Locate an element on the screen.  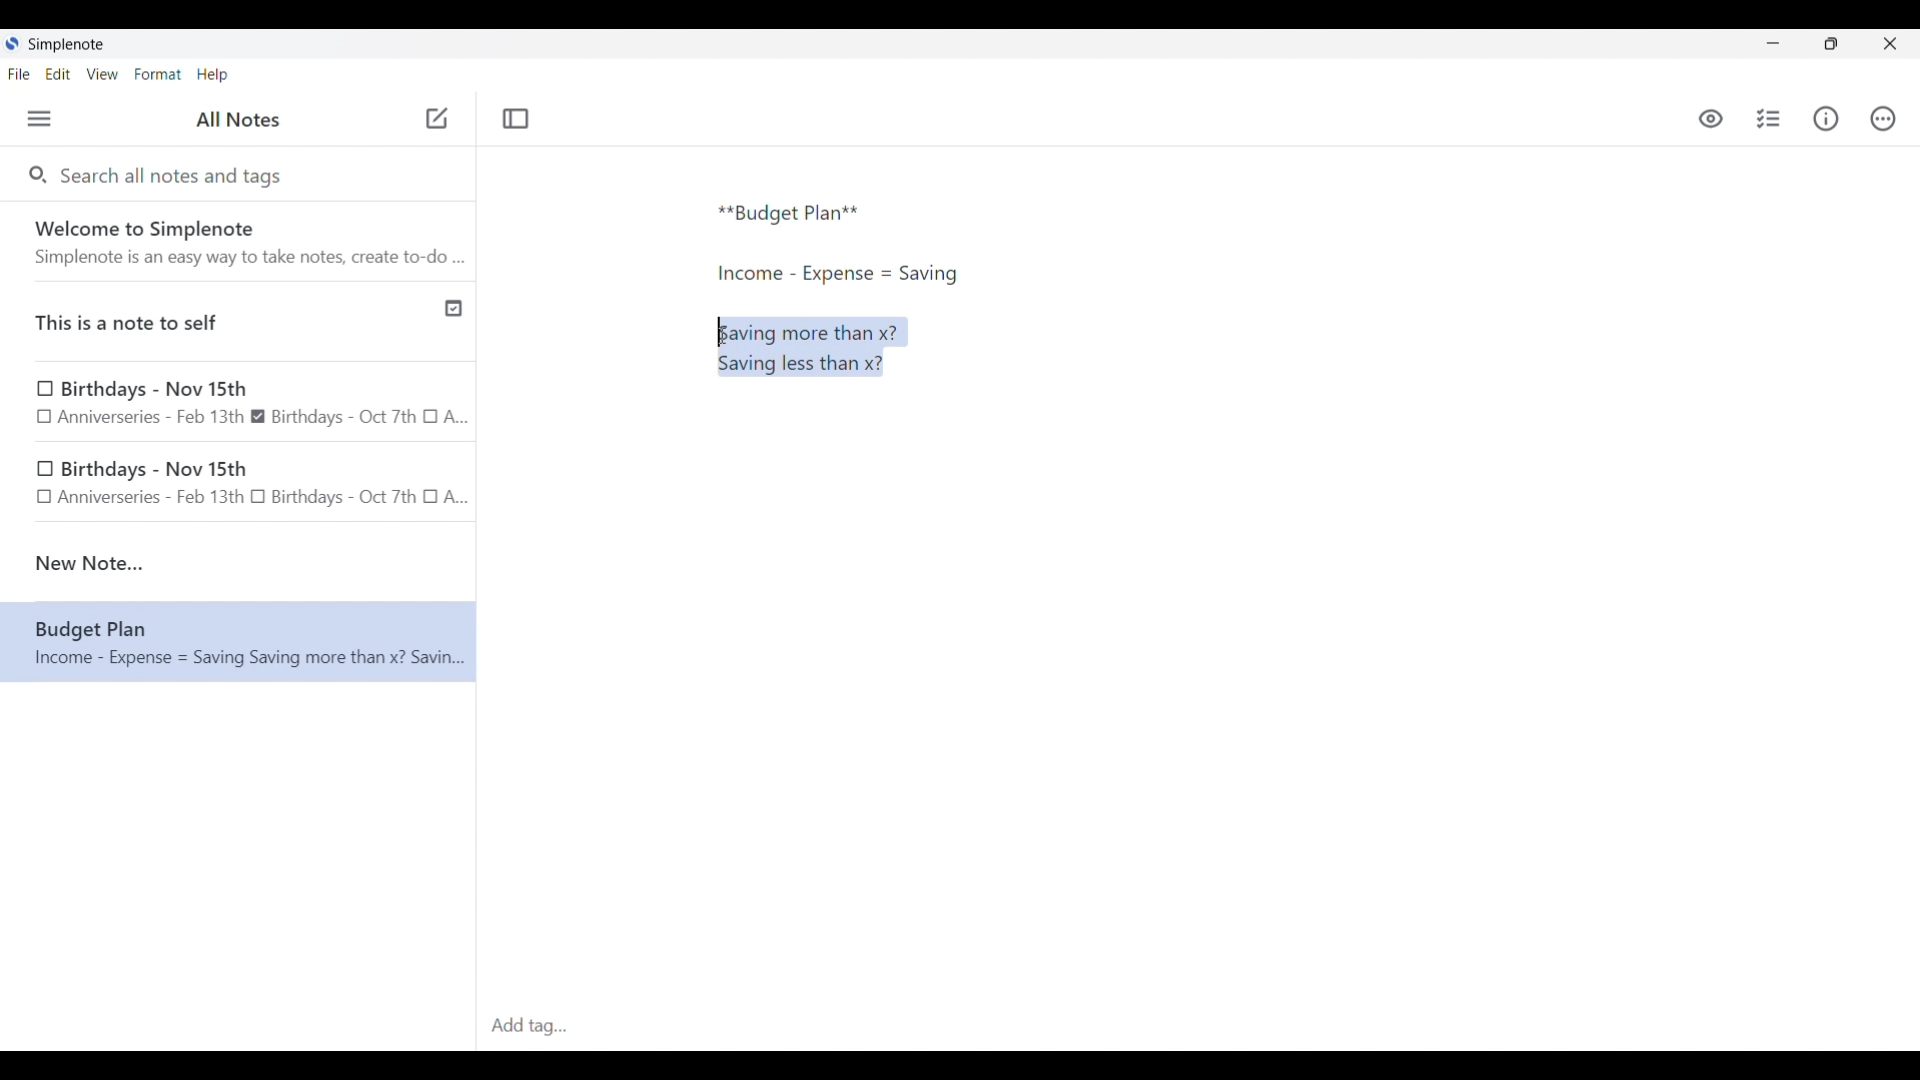
Text highlighted is located at coordinates (821, 346).